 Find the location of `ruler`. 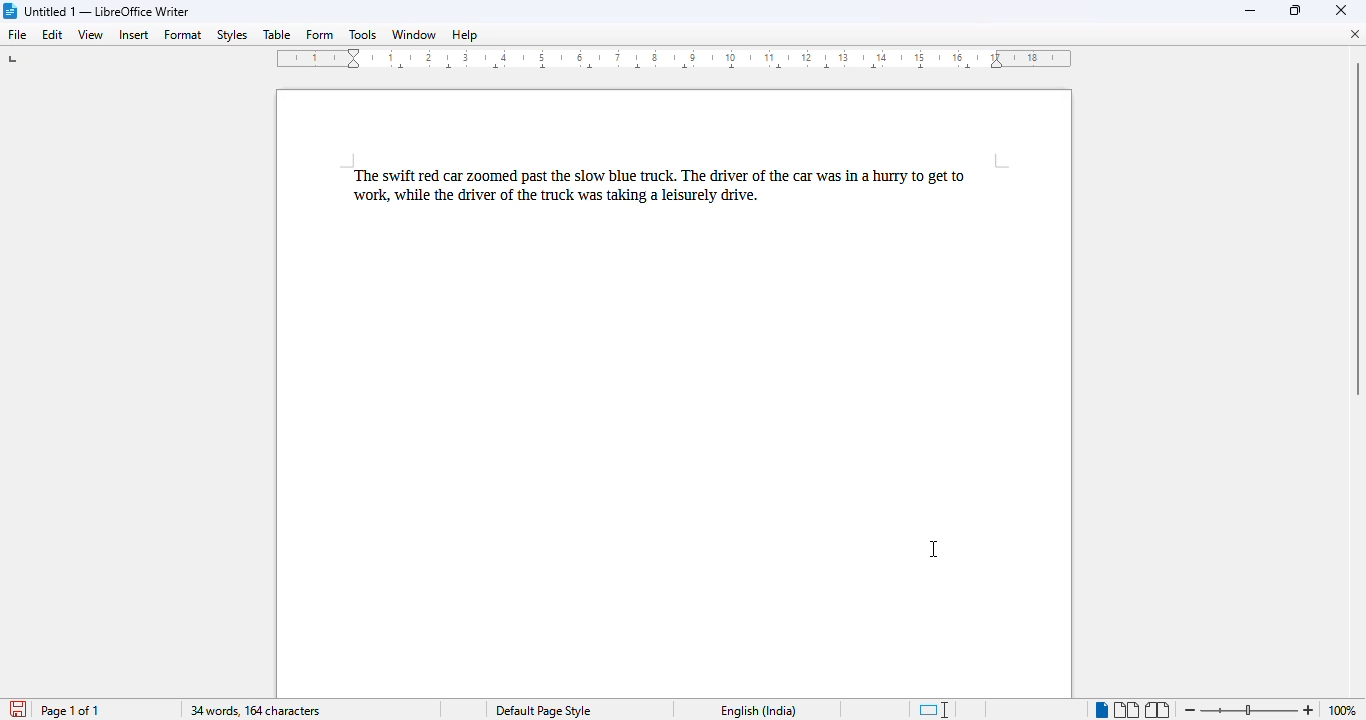

ruler is located at coordinates (675, 59).